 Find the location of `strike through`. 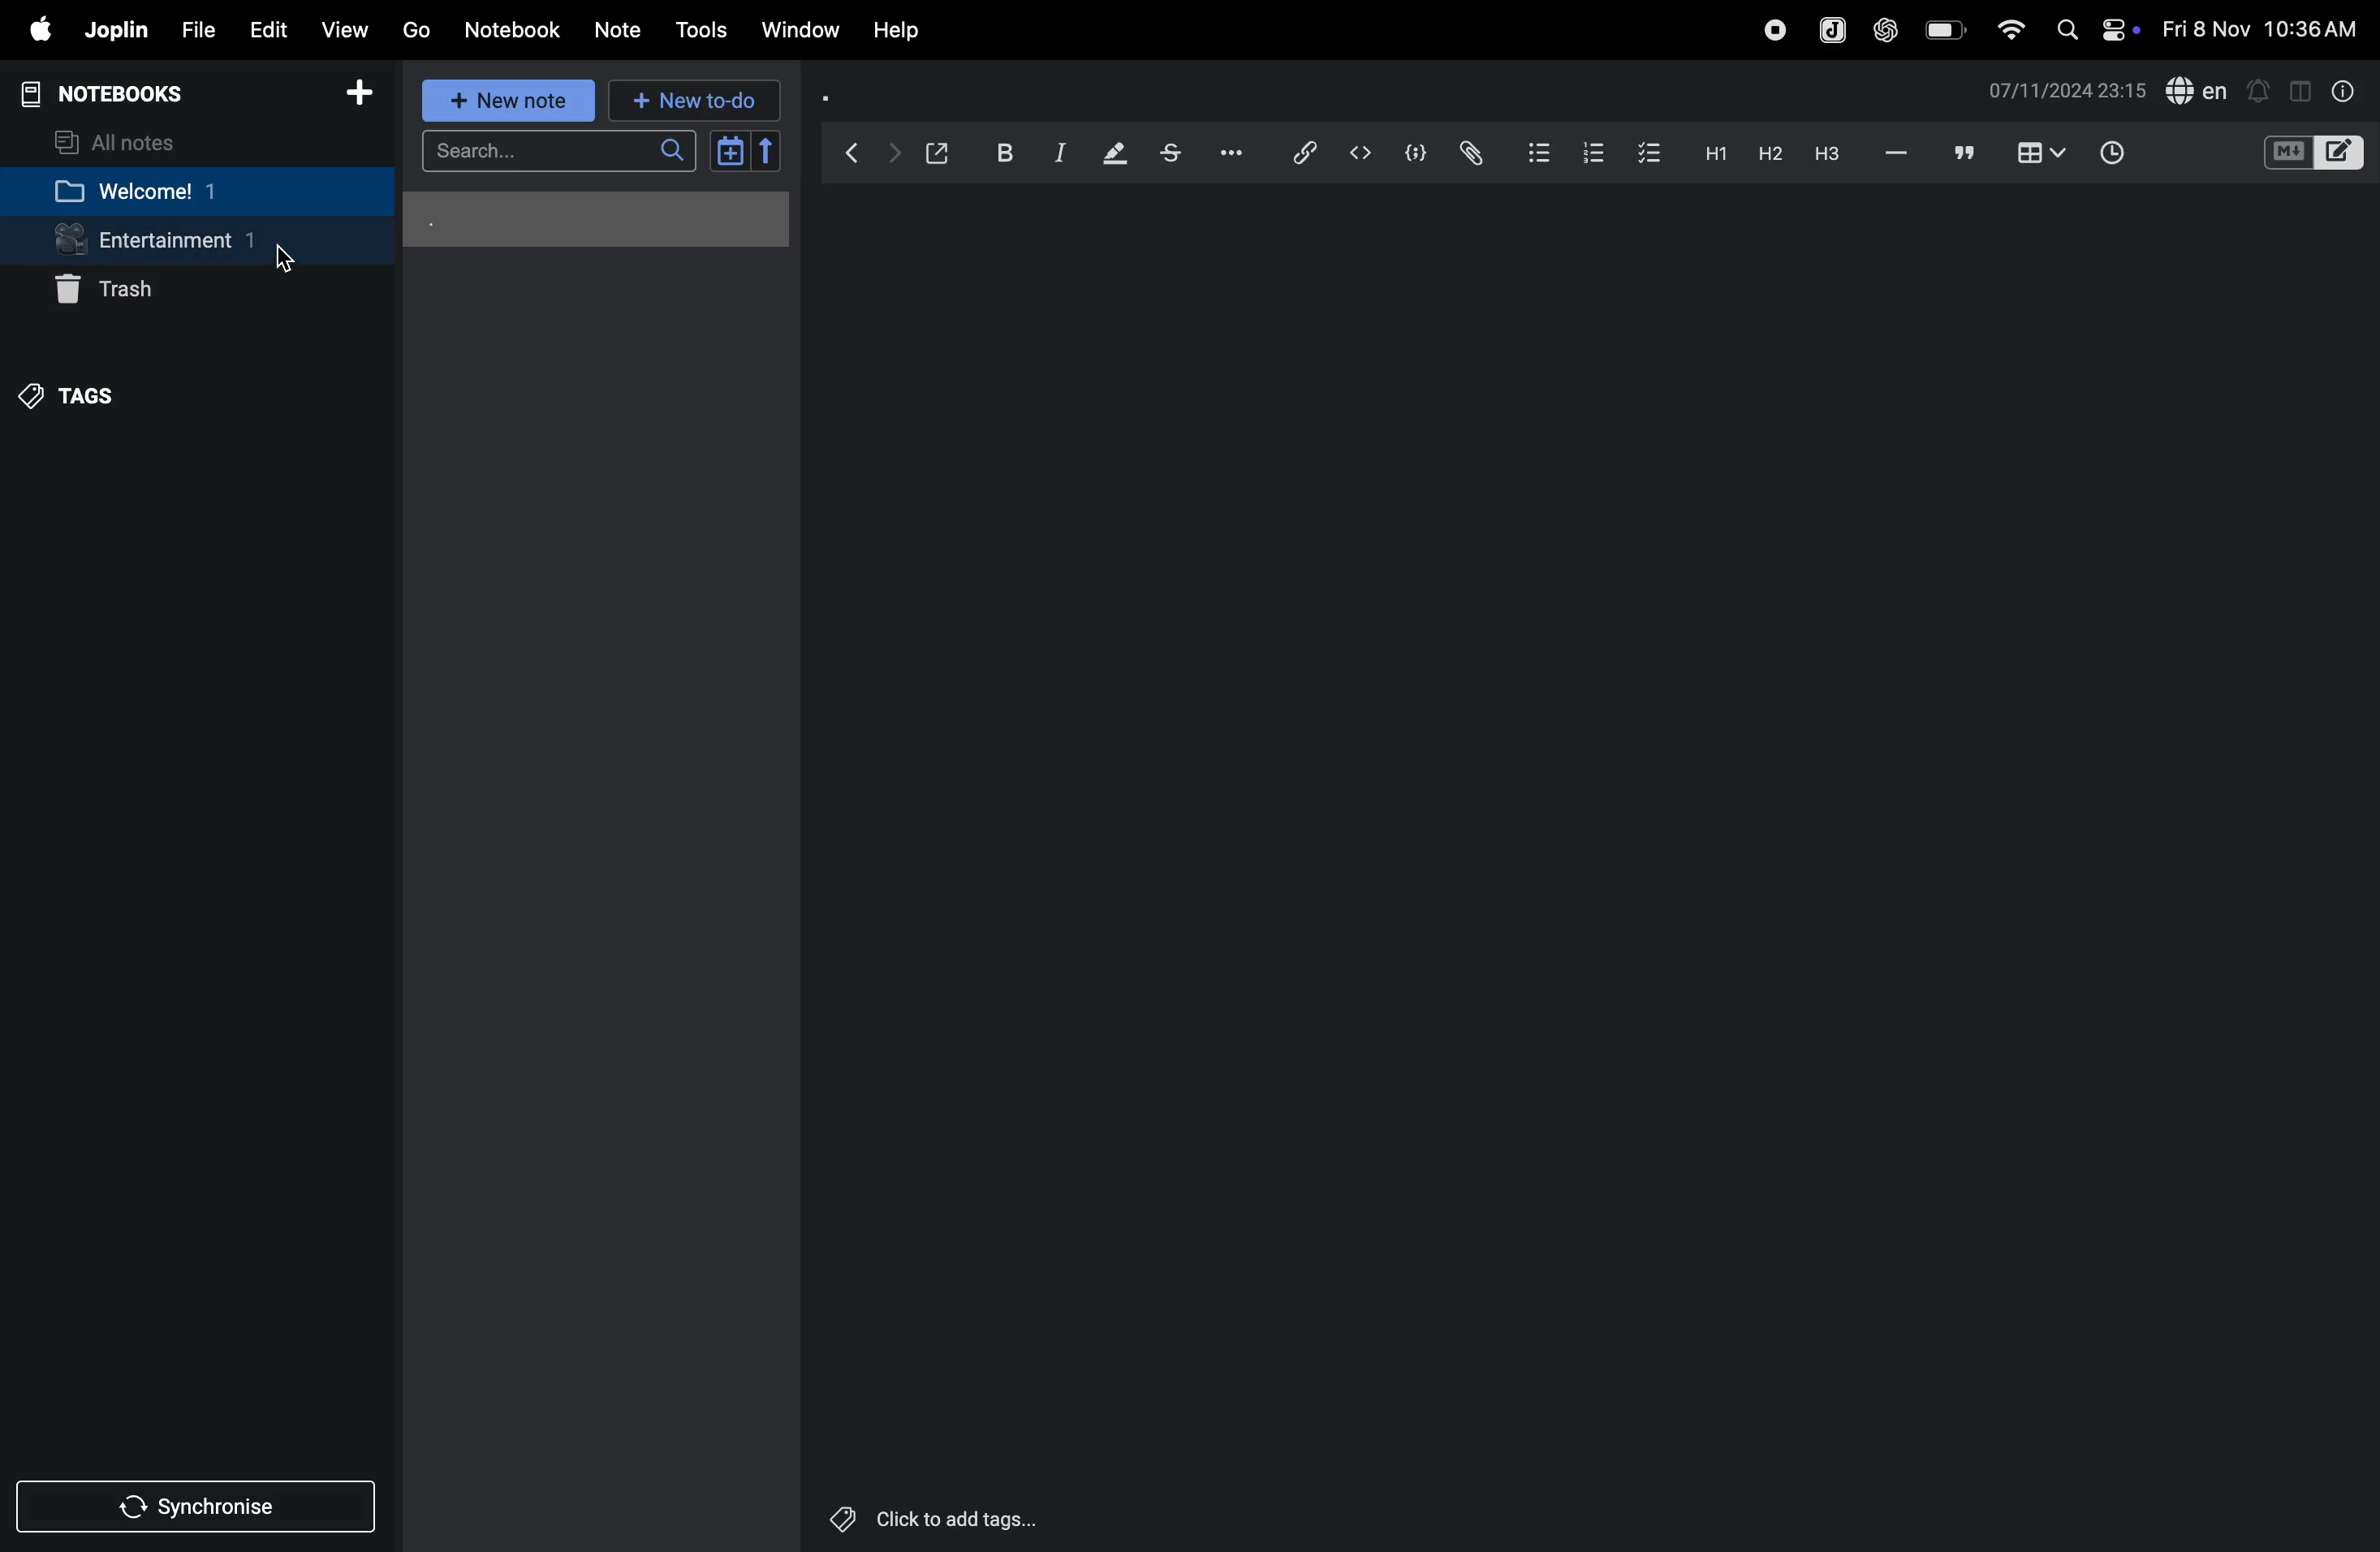

strike through is located at coordinates (1177, 152).